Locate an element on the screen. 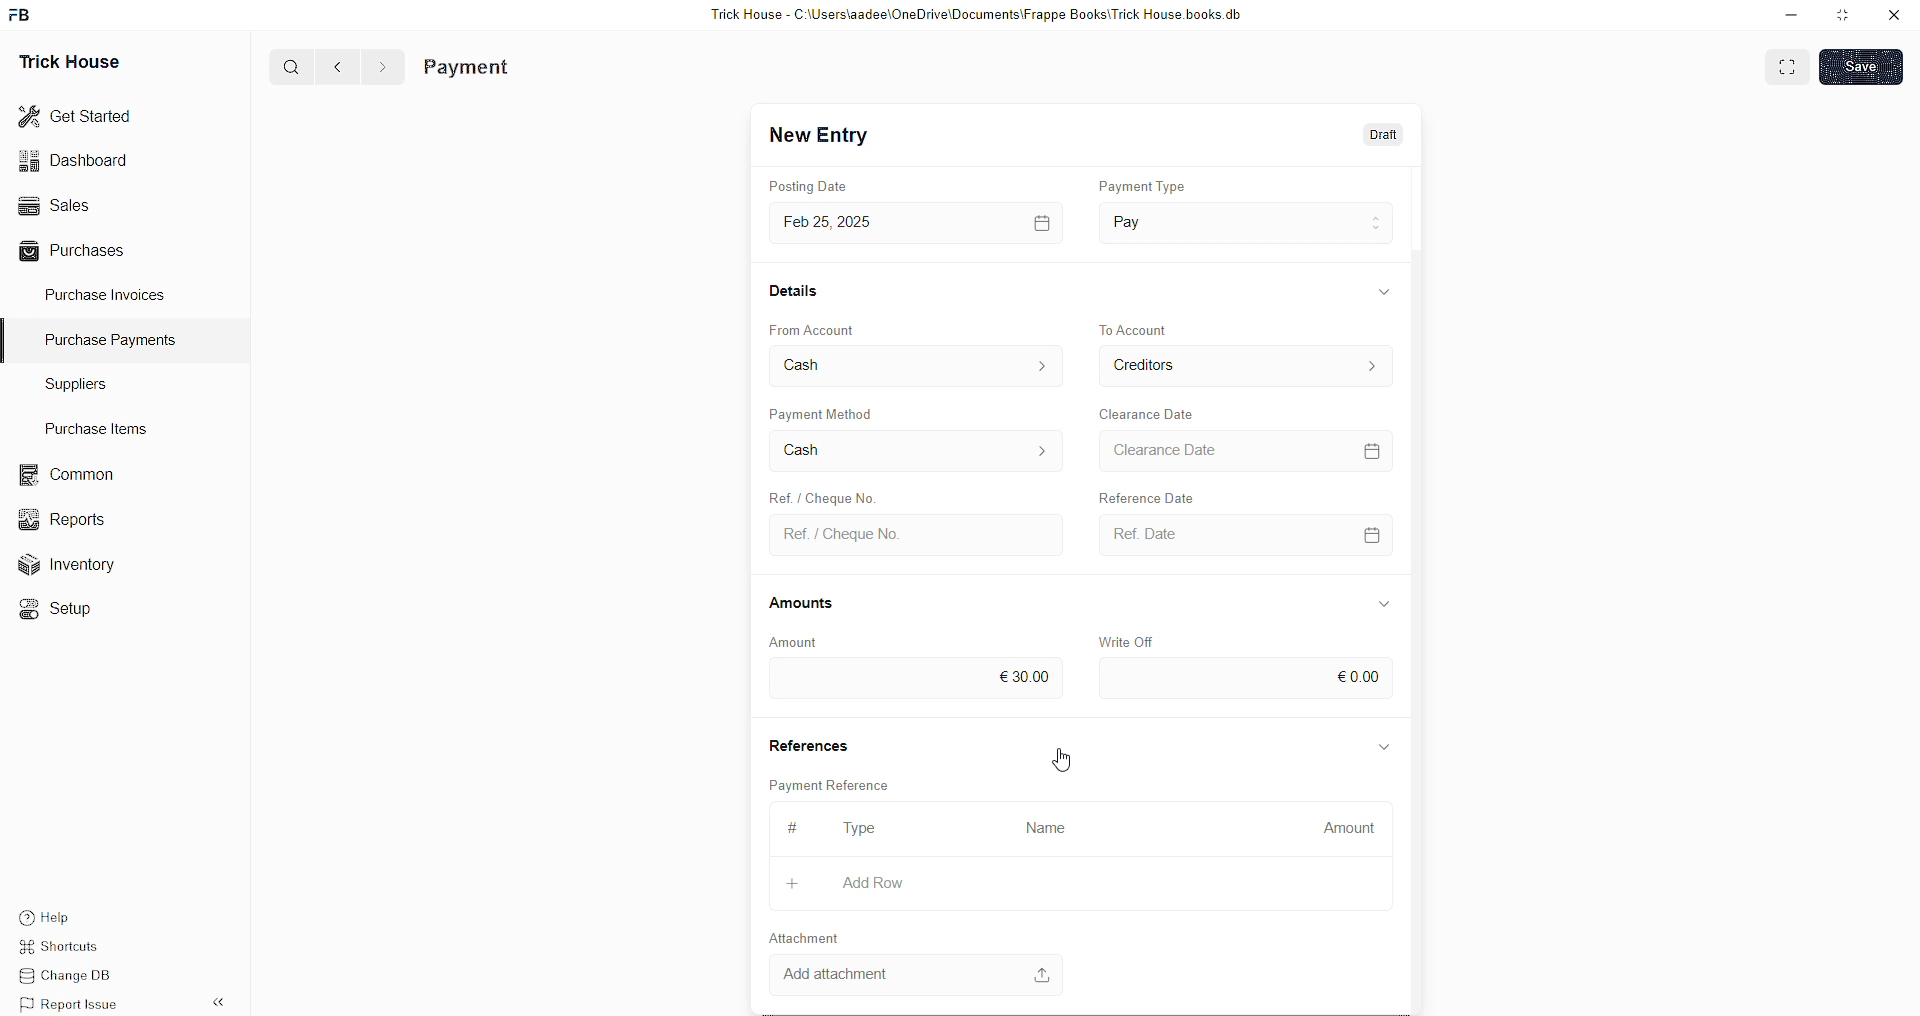 The width and height of the screenshot is (1920, 1016). Purchase Invoice is located at coordinates (516, 67).